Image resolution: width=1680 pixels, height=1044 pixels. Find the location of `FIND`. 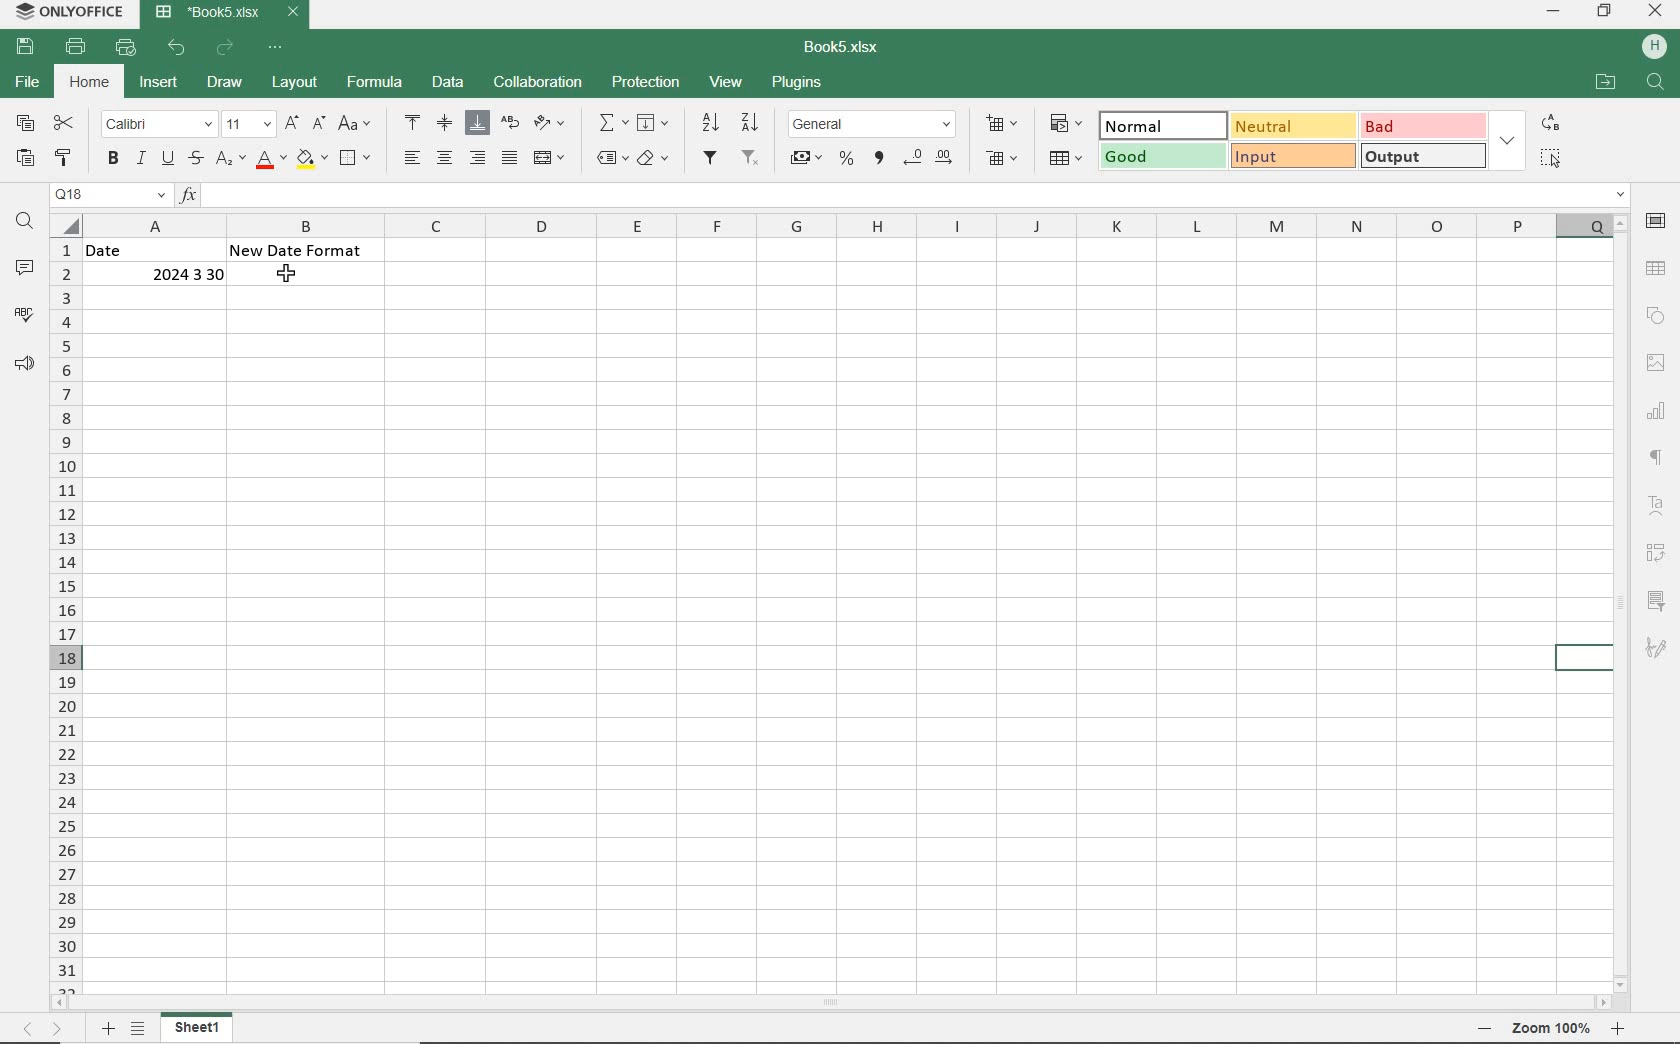

FIND is located at coordinates (26, 226).